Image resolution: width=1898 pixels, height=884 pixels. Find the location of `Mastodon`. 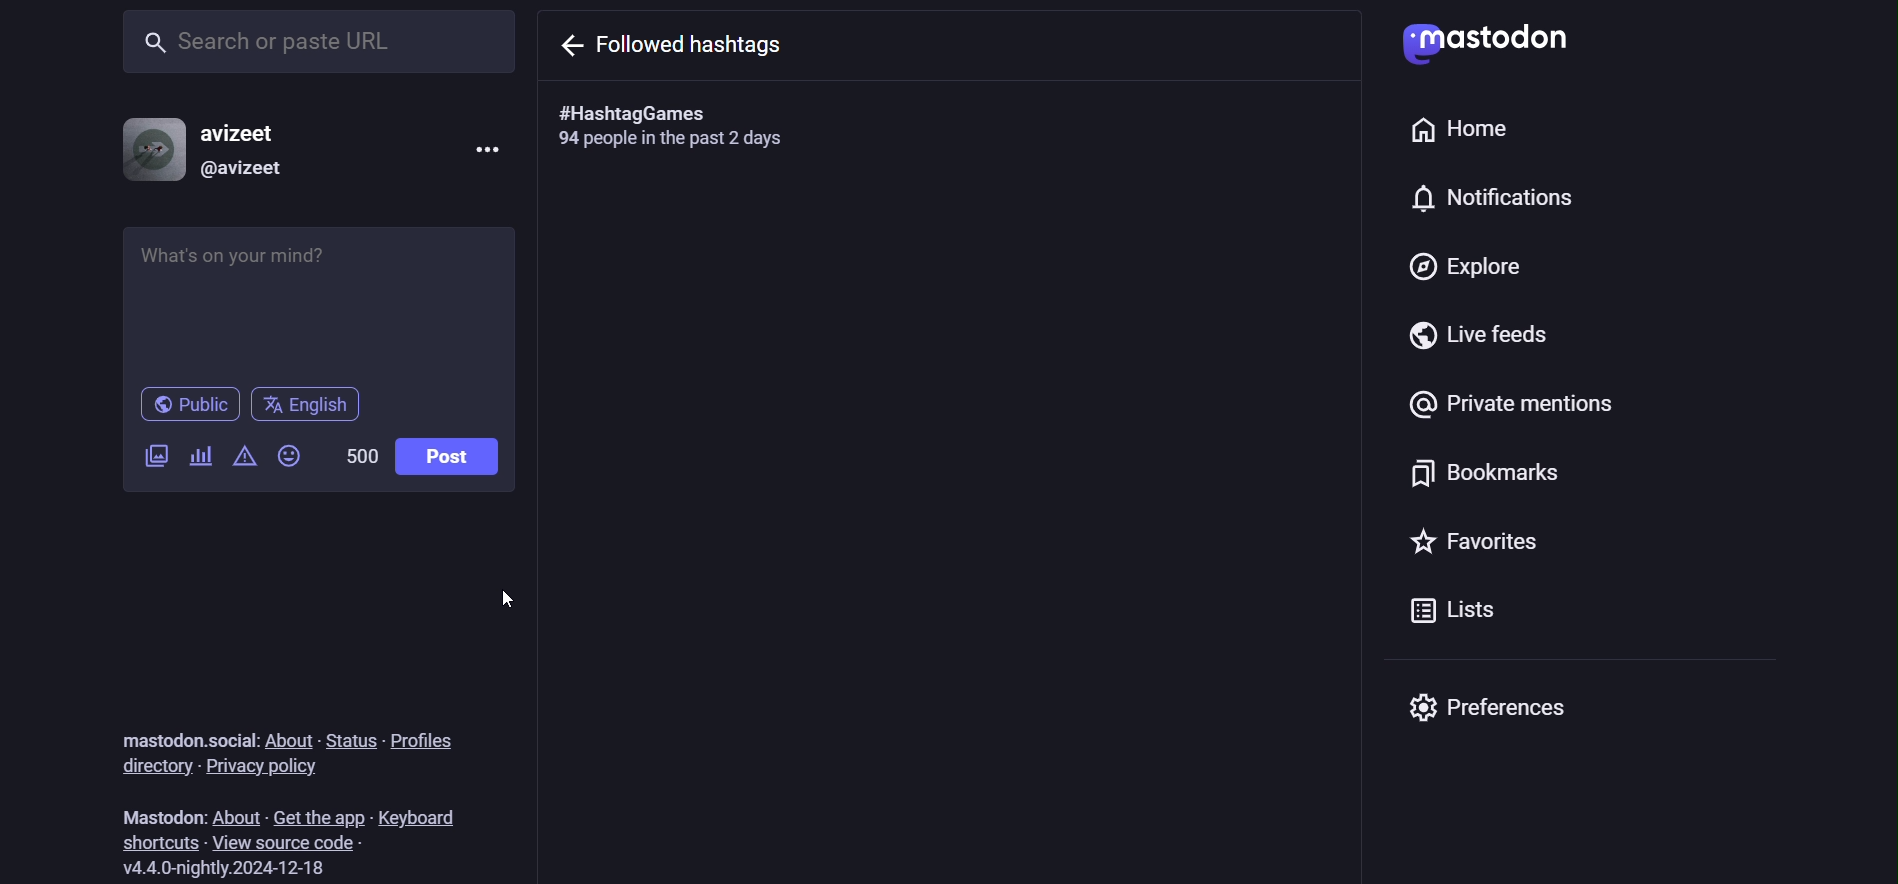

Mastodon is located at coordinates (1482, 41).